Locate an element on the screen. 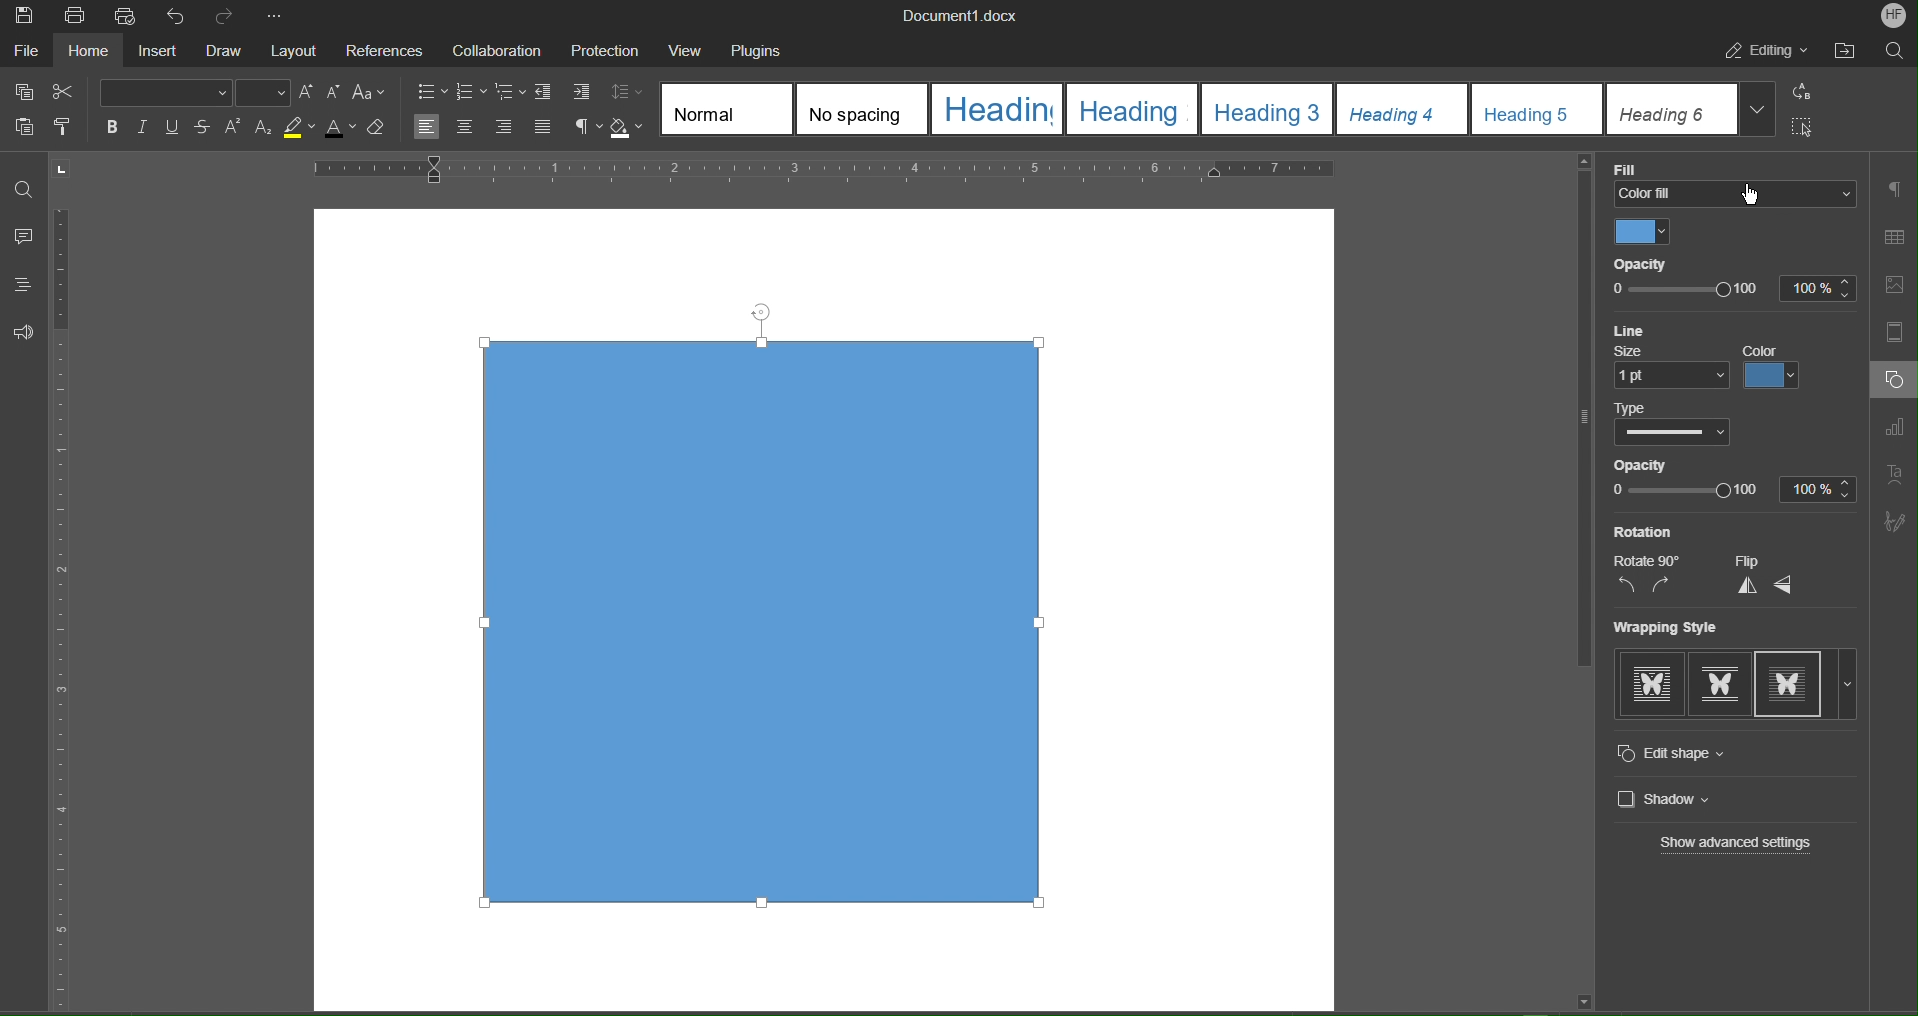 This screenshot has width=1918, height=1016. Nested List is located at coordinates (512, 93).